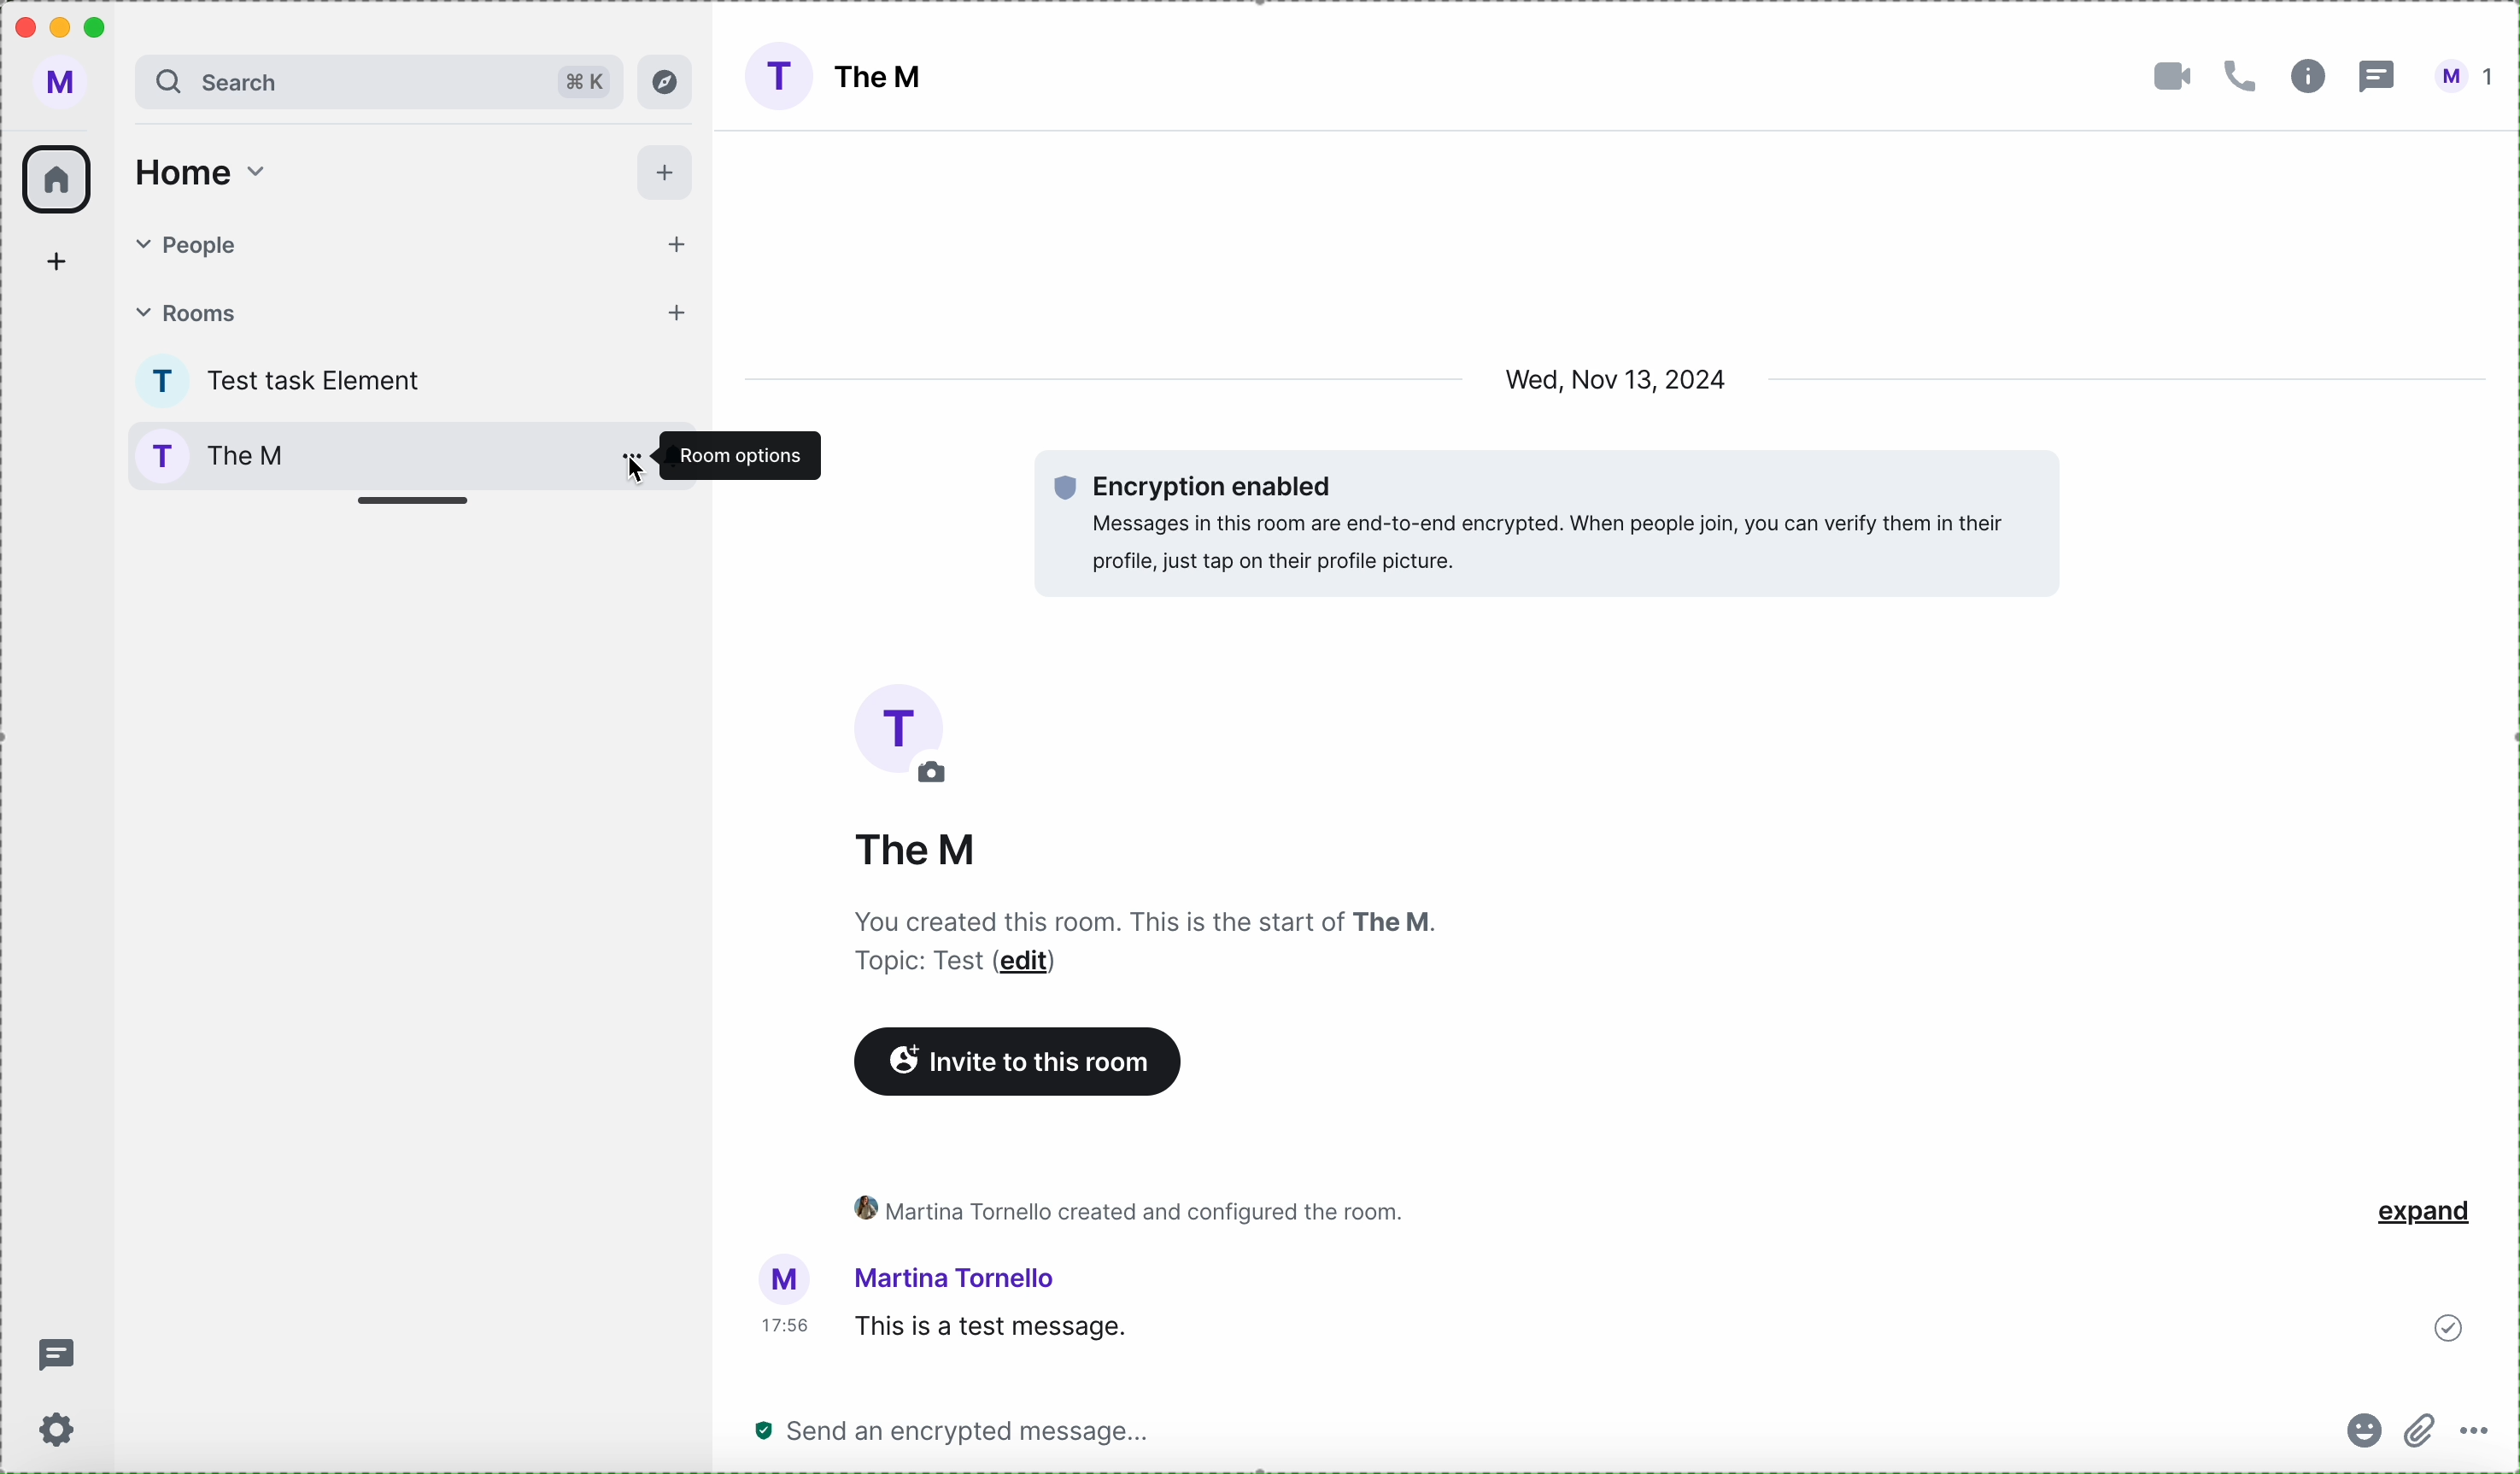 This screenshot has height=1474, width=2520. I want to click on test task Element, so click(326, 384).